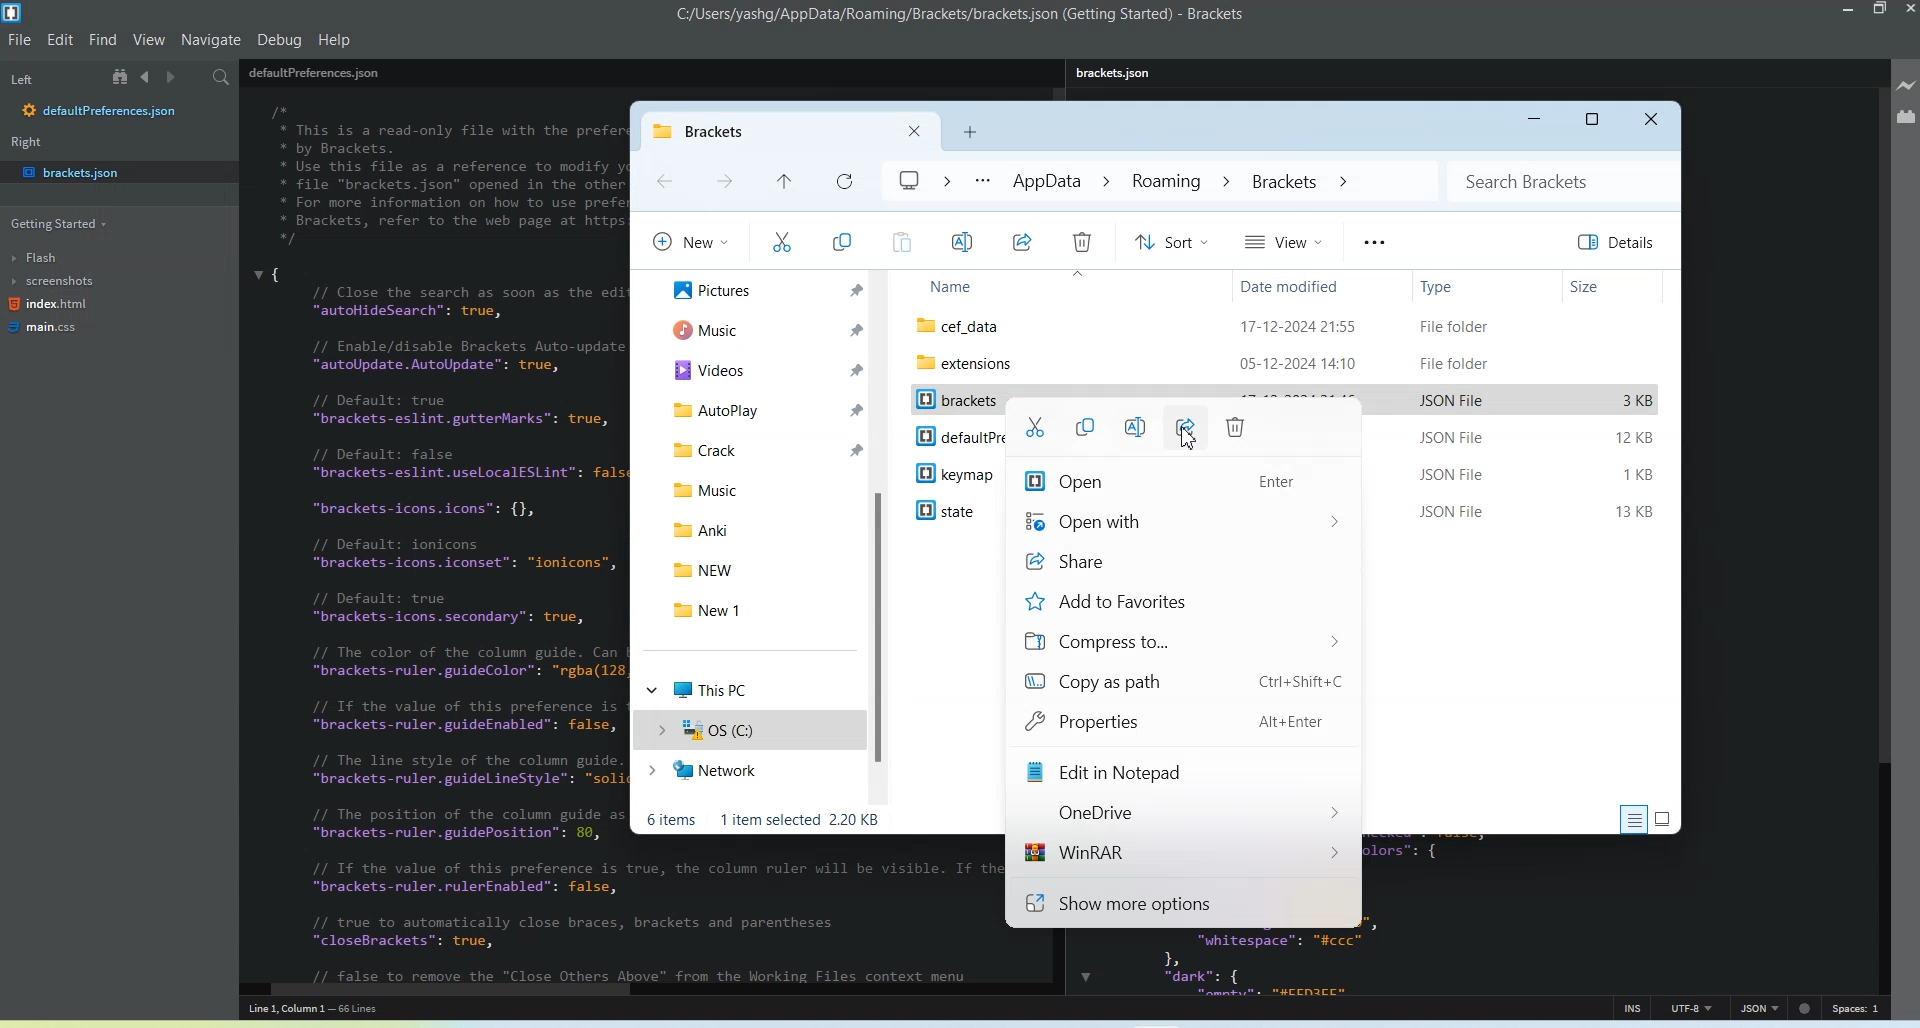 Image resolution: width=1920 pixels, height=1028 pixels. What do you see at coordinates (663, 182) in the screenshot?
I see `Go Back` at bounding box center [663, 182].